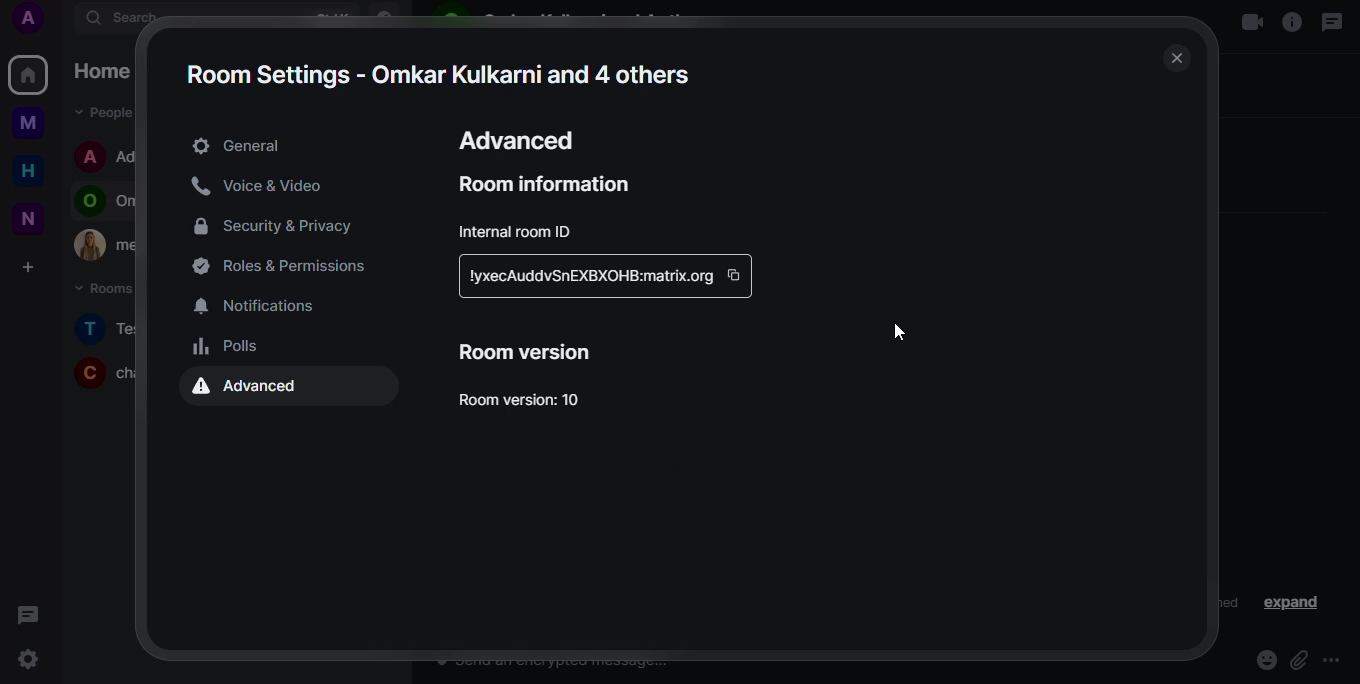  Describe the element at coordinates (521, 136) in the screenshot. I see `advanced` at that location.